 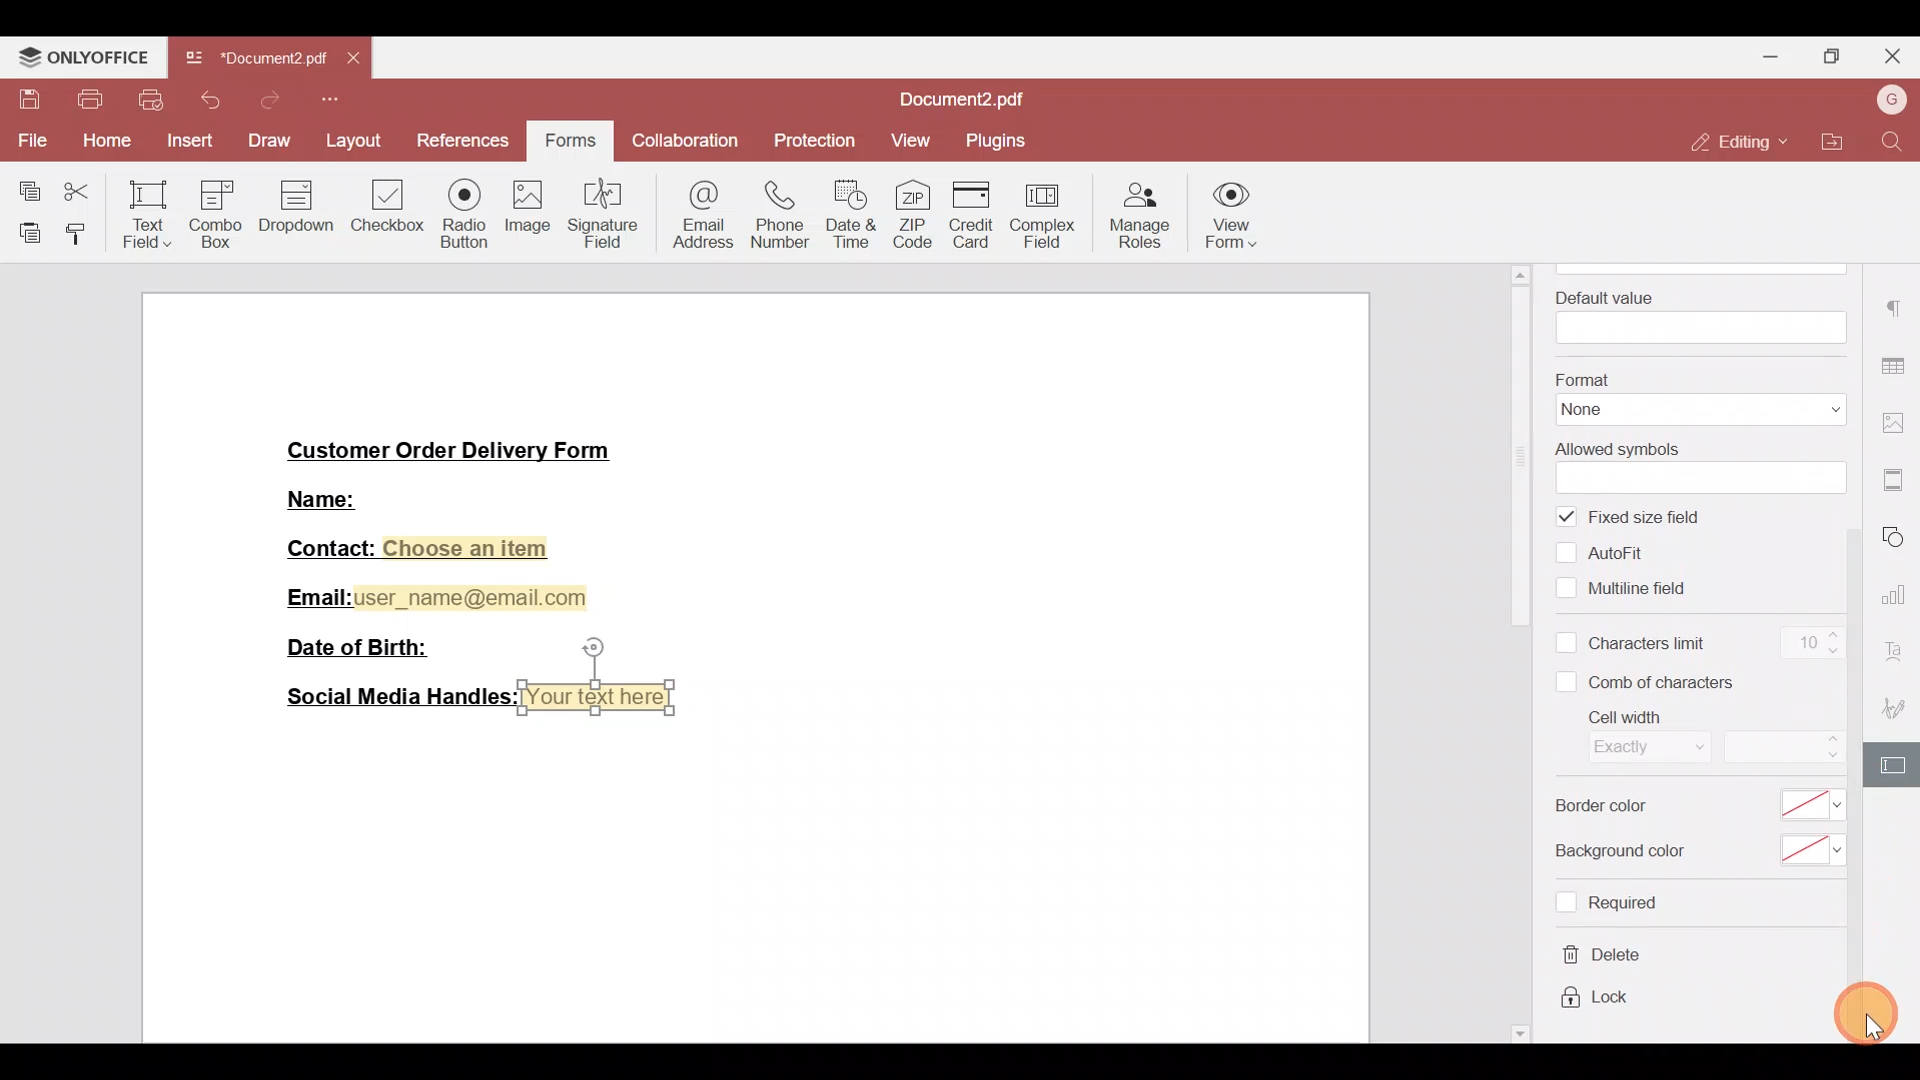 What do you see at coordinates (1782, 748) in the screenshot?
I see `Cell width size` at bounding box center [1782, 748].